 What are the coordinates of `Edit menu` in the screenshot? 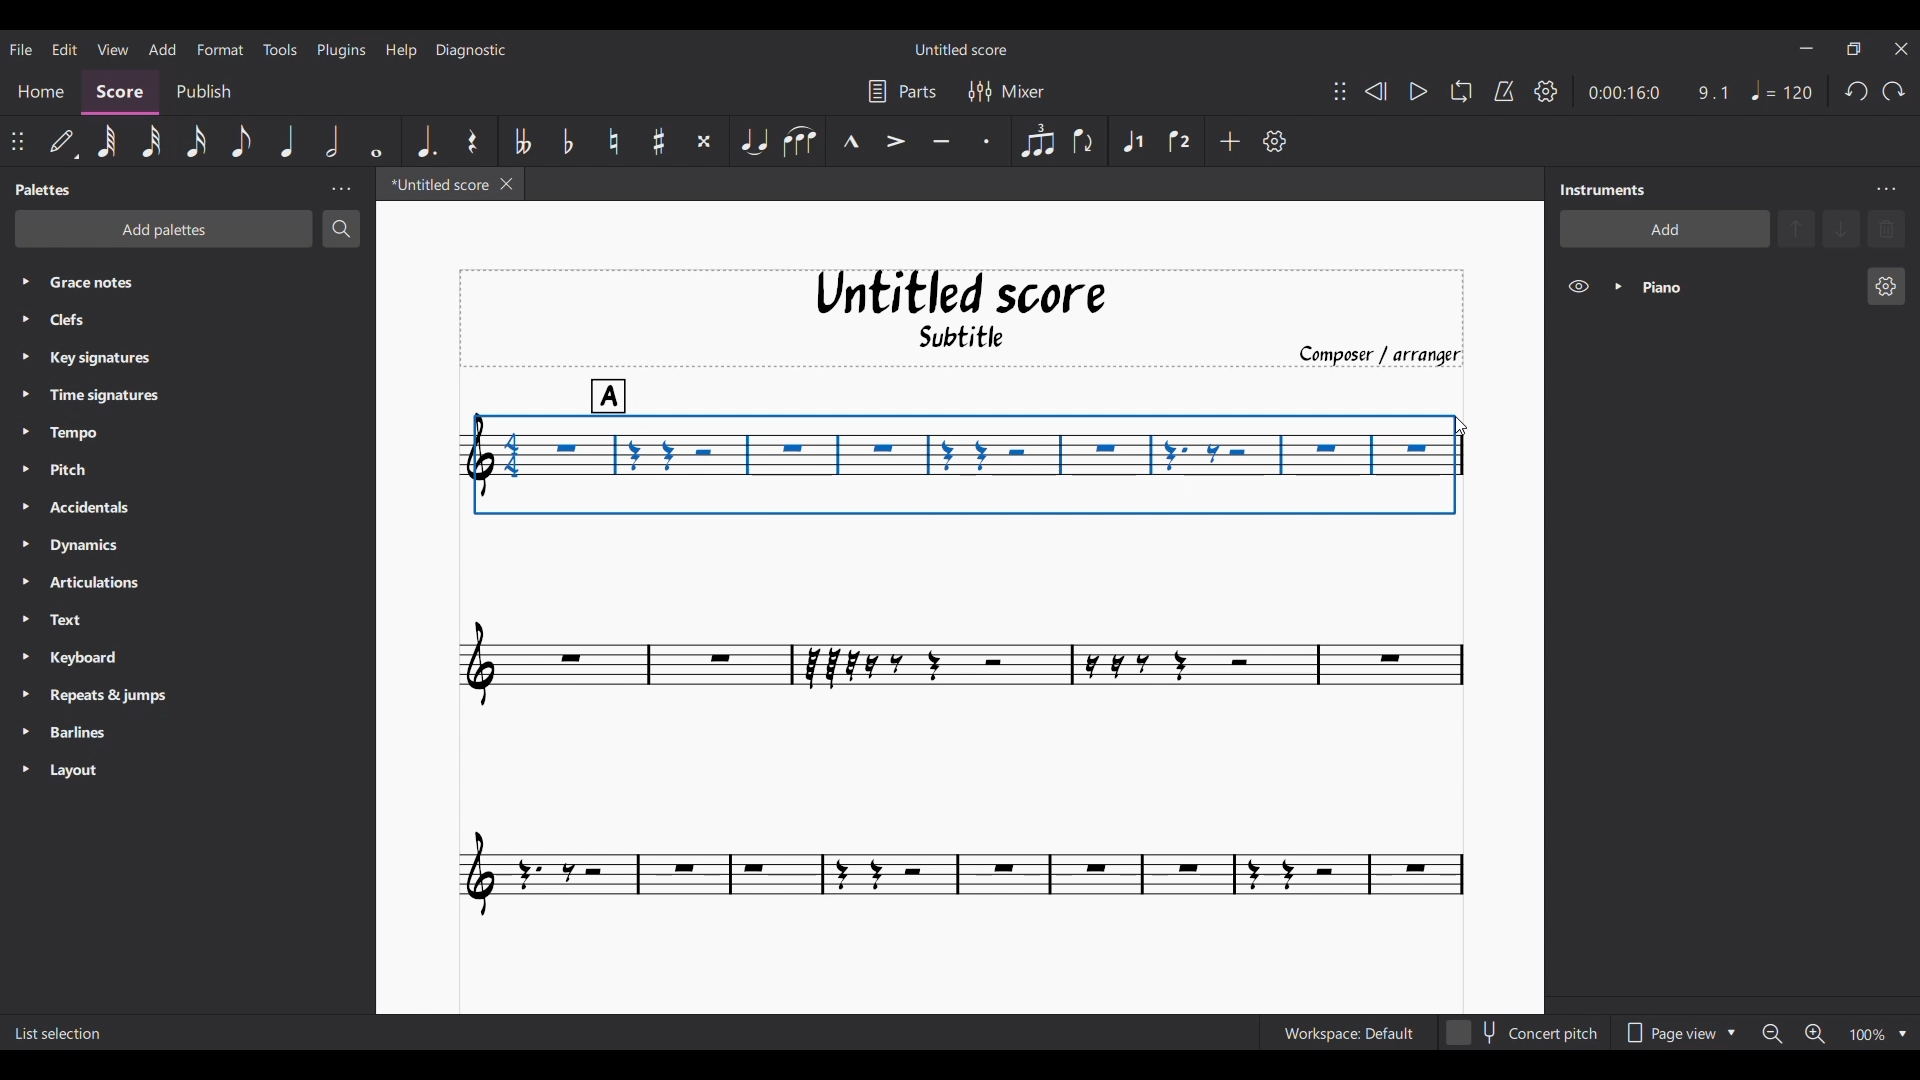 It's located at (63, 48).